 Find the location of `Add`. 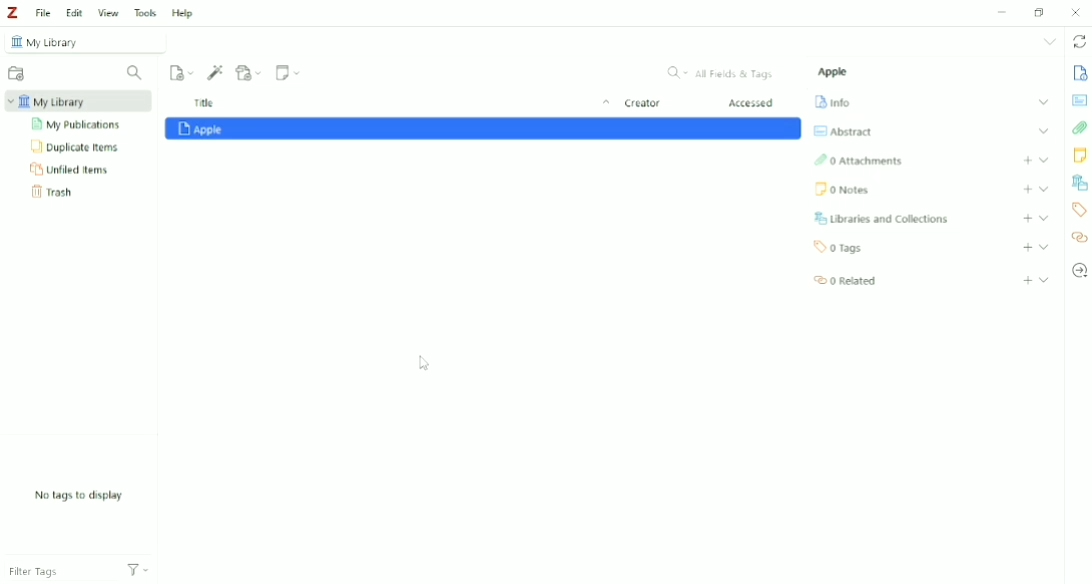

Add is located at coordinates (1027, 189).